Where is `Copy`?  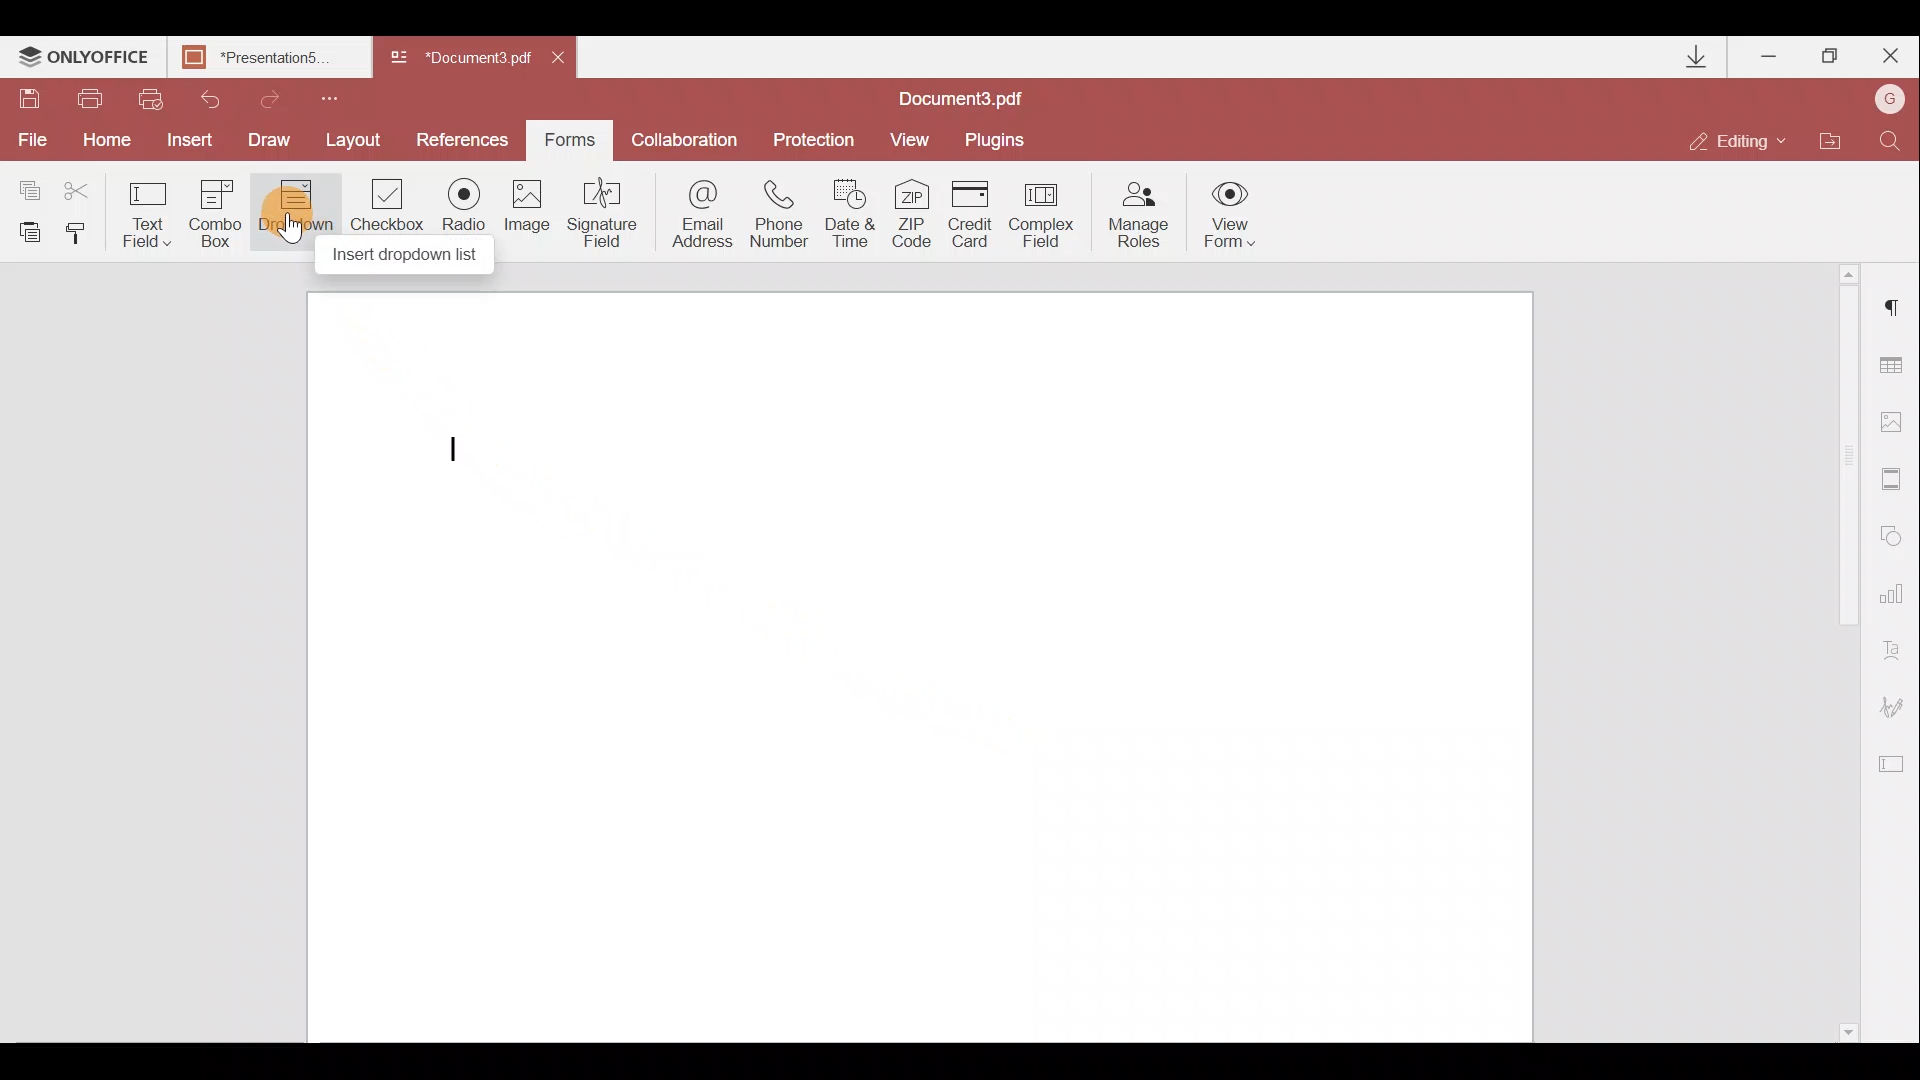 Copy is located at coordinates (24, 183).